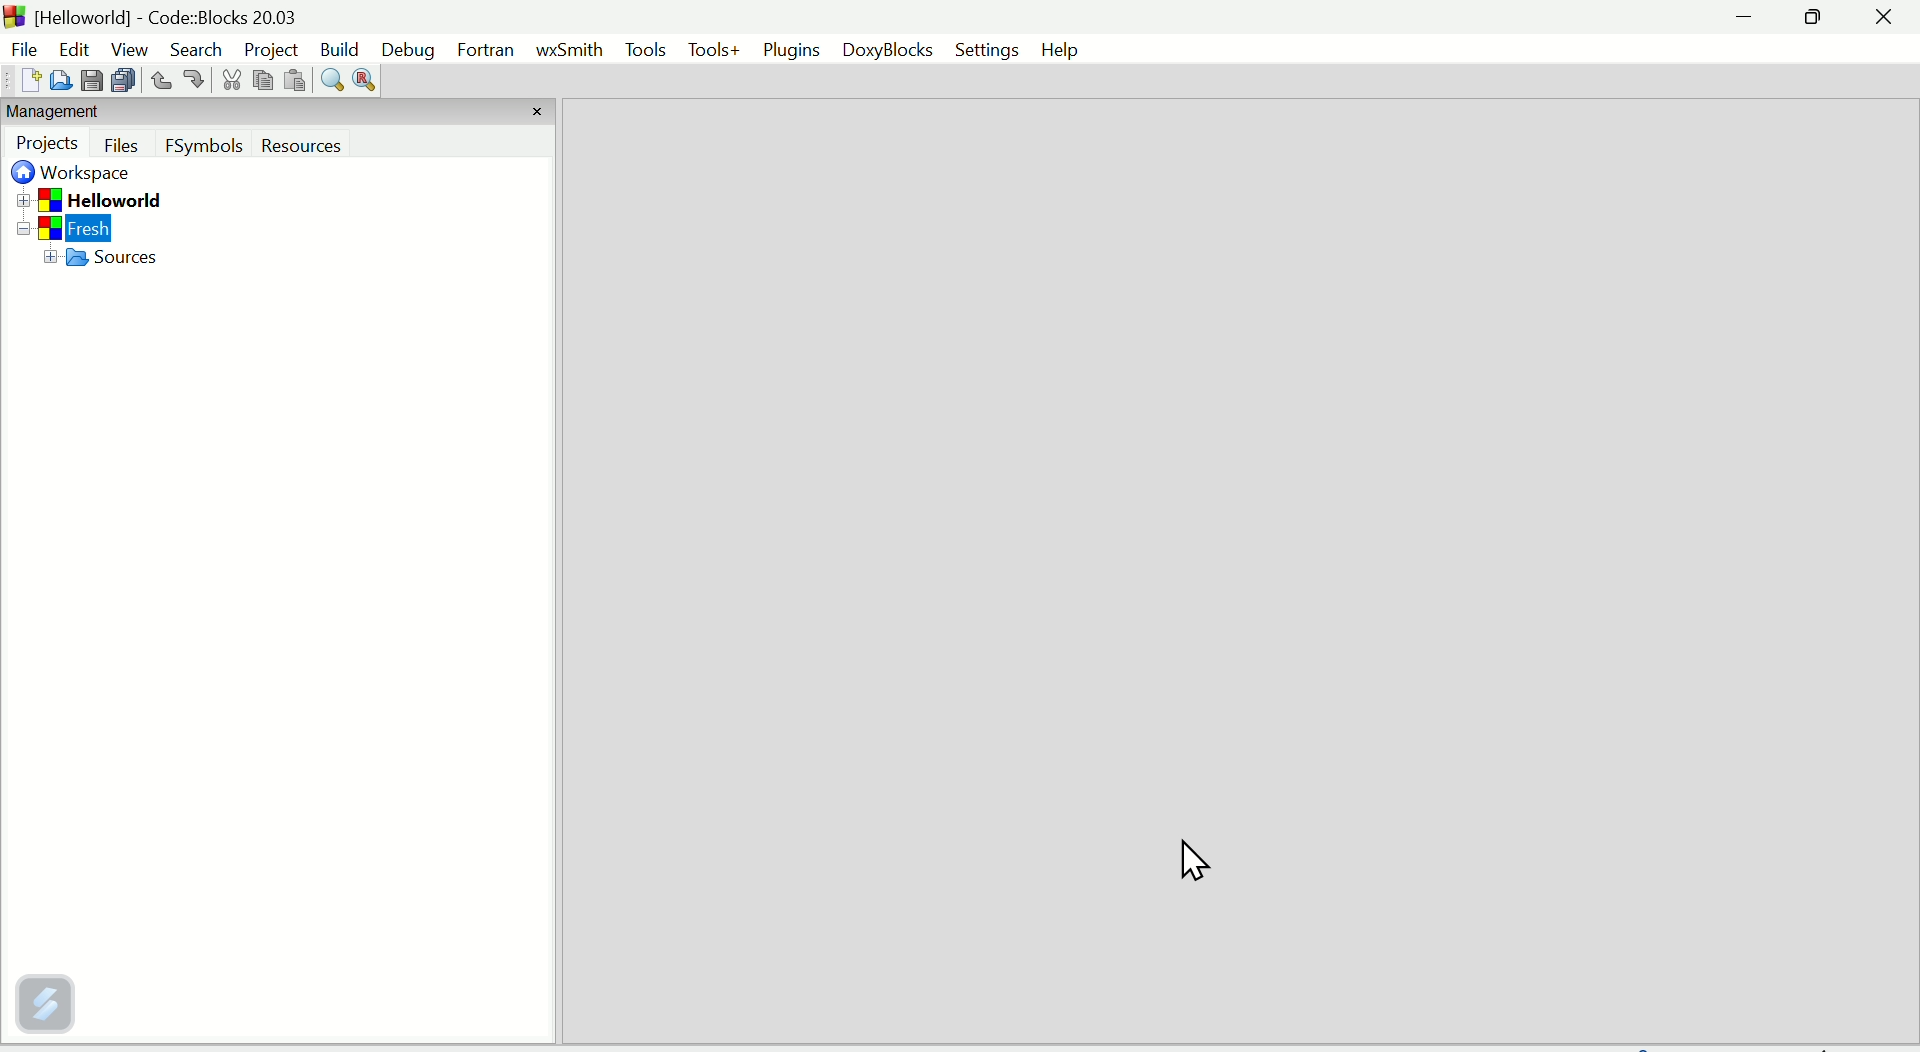 Image resolution: width=1920 pixels, height=1052 pixels. Describe the element at coordinates (195, 50) in the screenshot. I see `Search` at that location.